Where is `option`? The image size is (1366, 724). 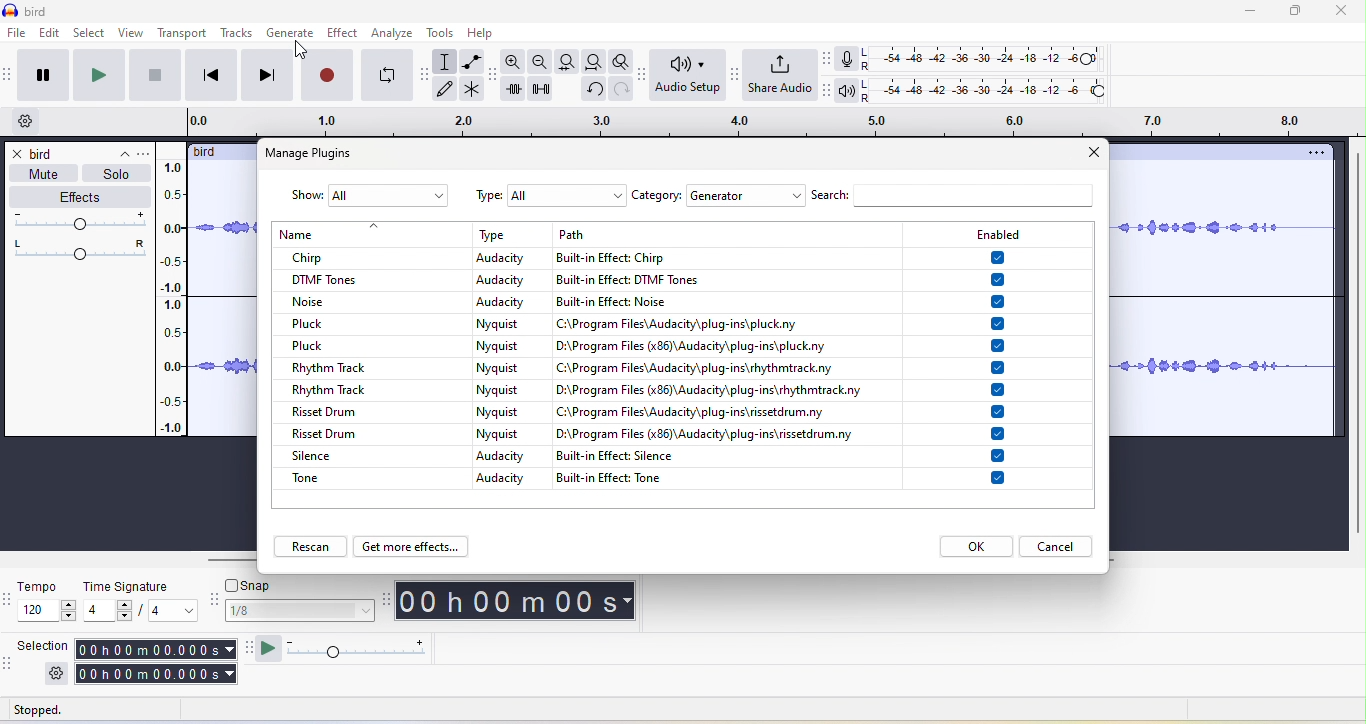
option is located at coordinates (1313, 154).